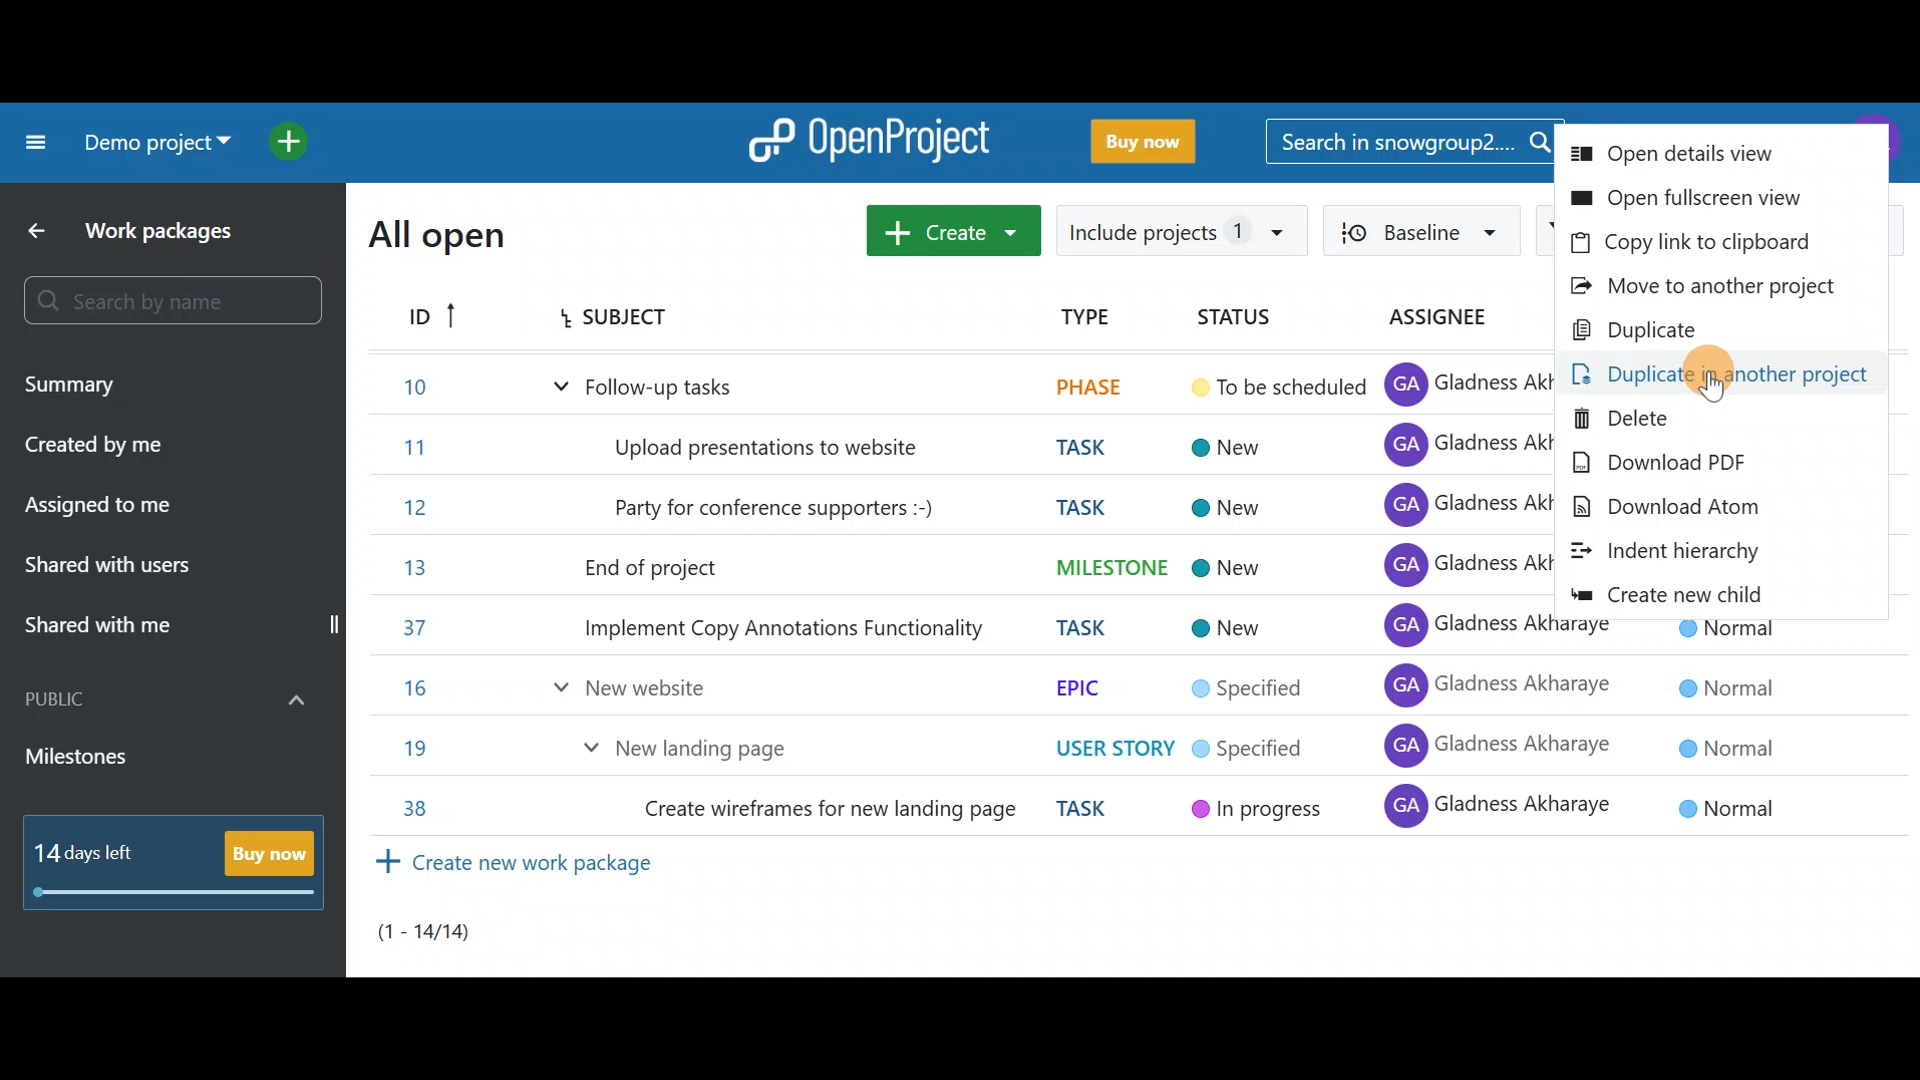  What do you see at coordinates (1072, 507) in the screenshot?
I see `TASK` at bounding box center [1072, 507].